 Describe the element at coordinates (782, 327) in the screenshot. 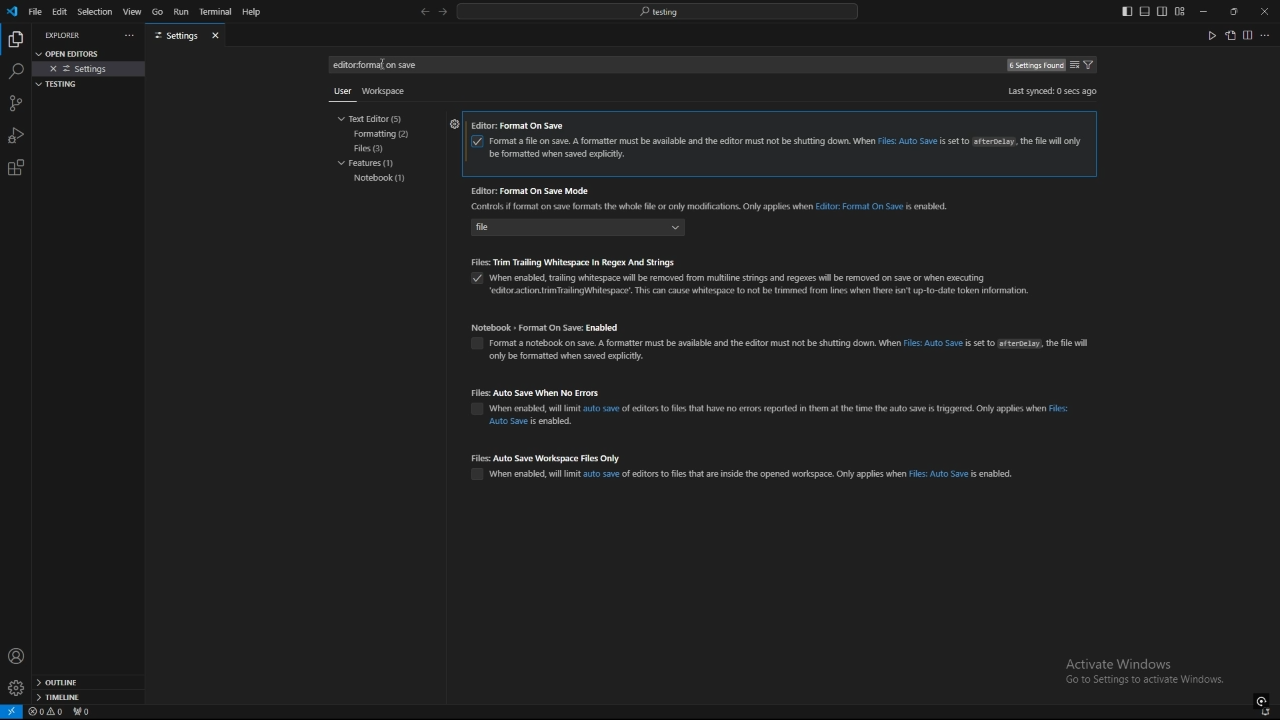

I see `notebook format on save` at that location.